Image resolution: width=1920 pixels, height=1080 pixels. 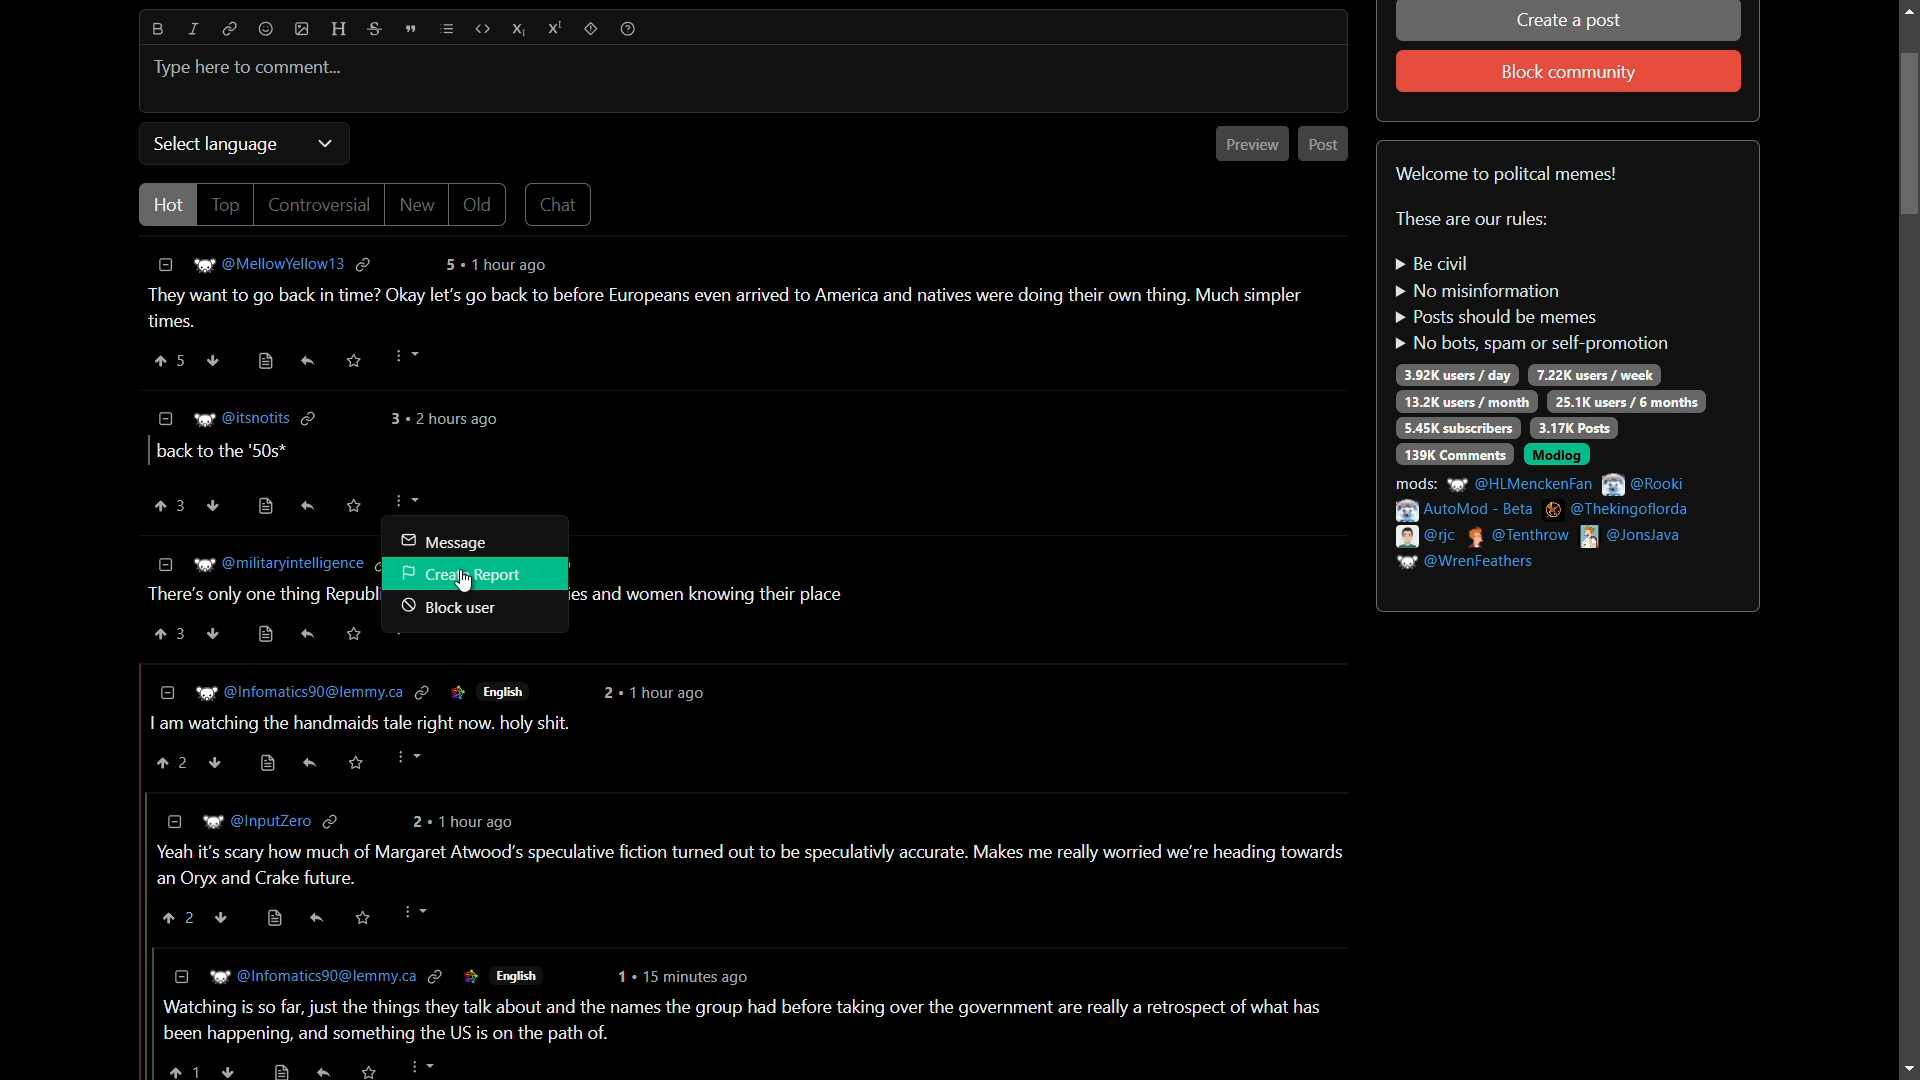 I want to click on code, so click(x=482, y=29).